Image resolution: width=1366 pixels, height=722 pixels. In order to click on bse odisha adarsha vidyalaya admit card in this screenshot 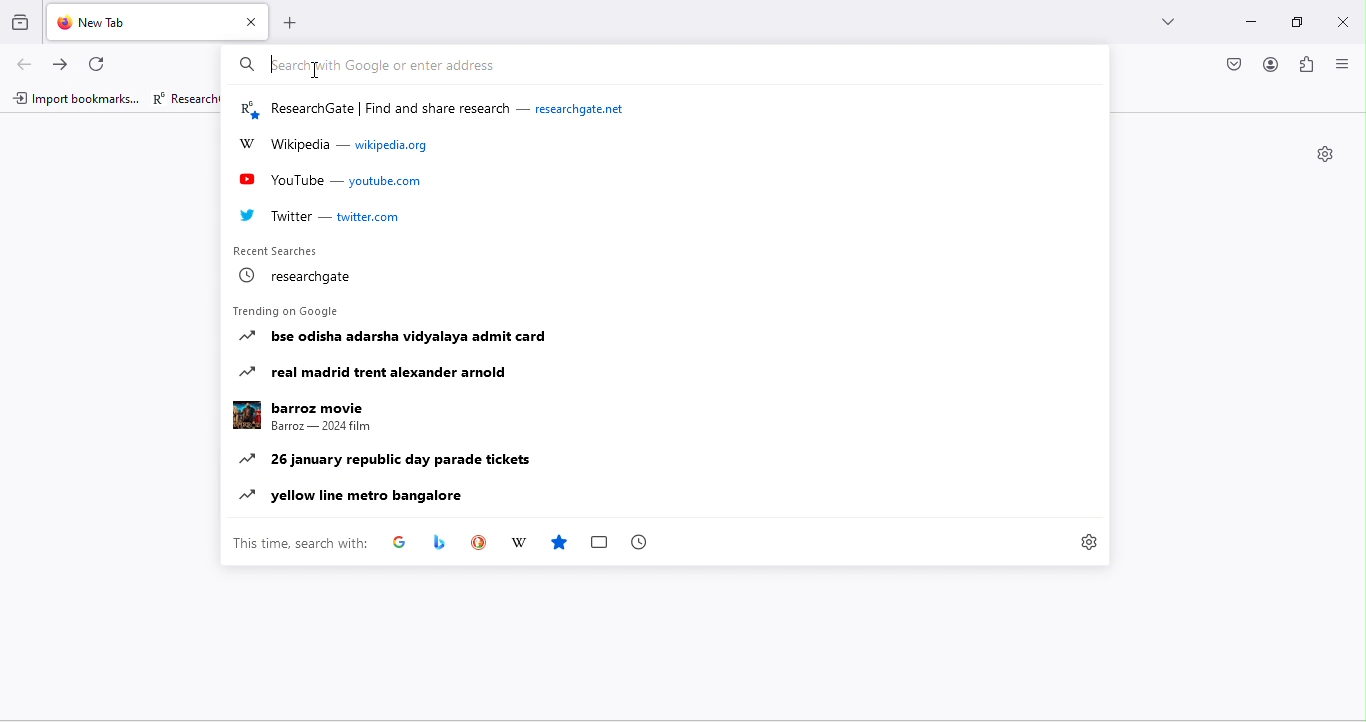, I will do `click(396, 337)`.